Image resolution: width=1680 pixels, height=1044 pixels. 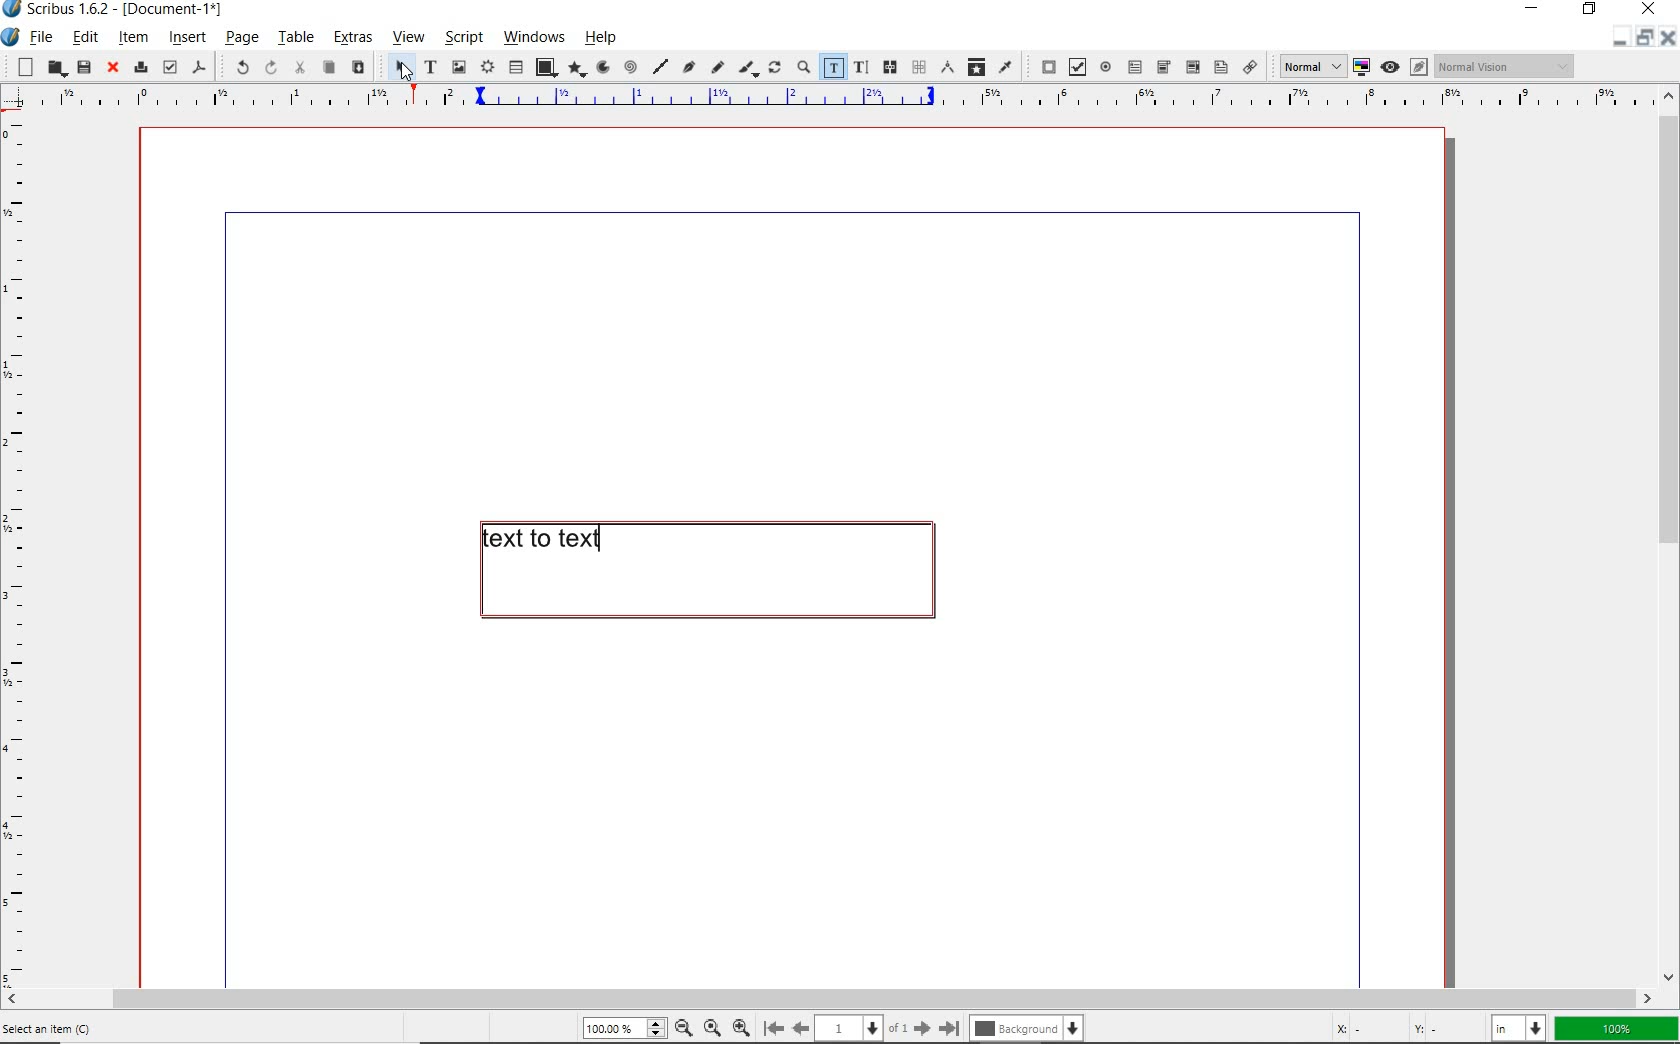 I want to click on windows, so click(x=535, y=38).